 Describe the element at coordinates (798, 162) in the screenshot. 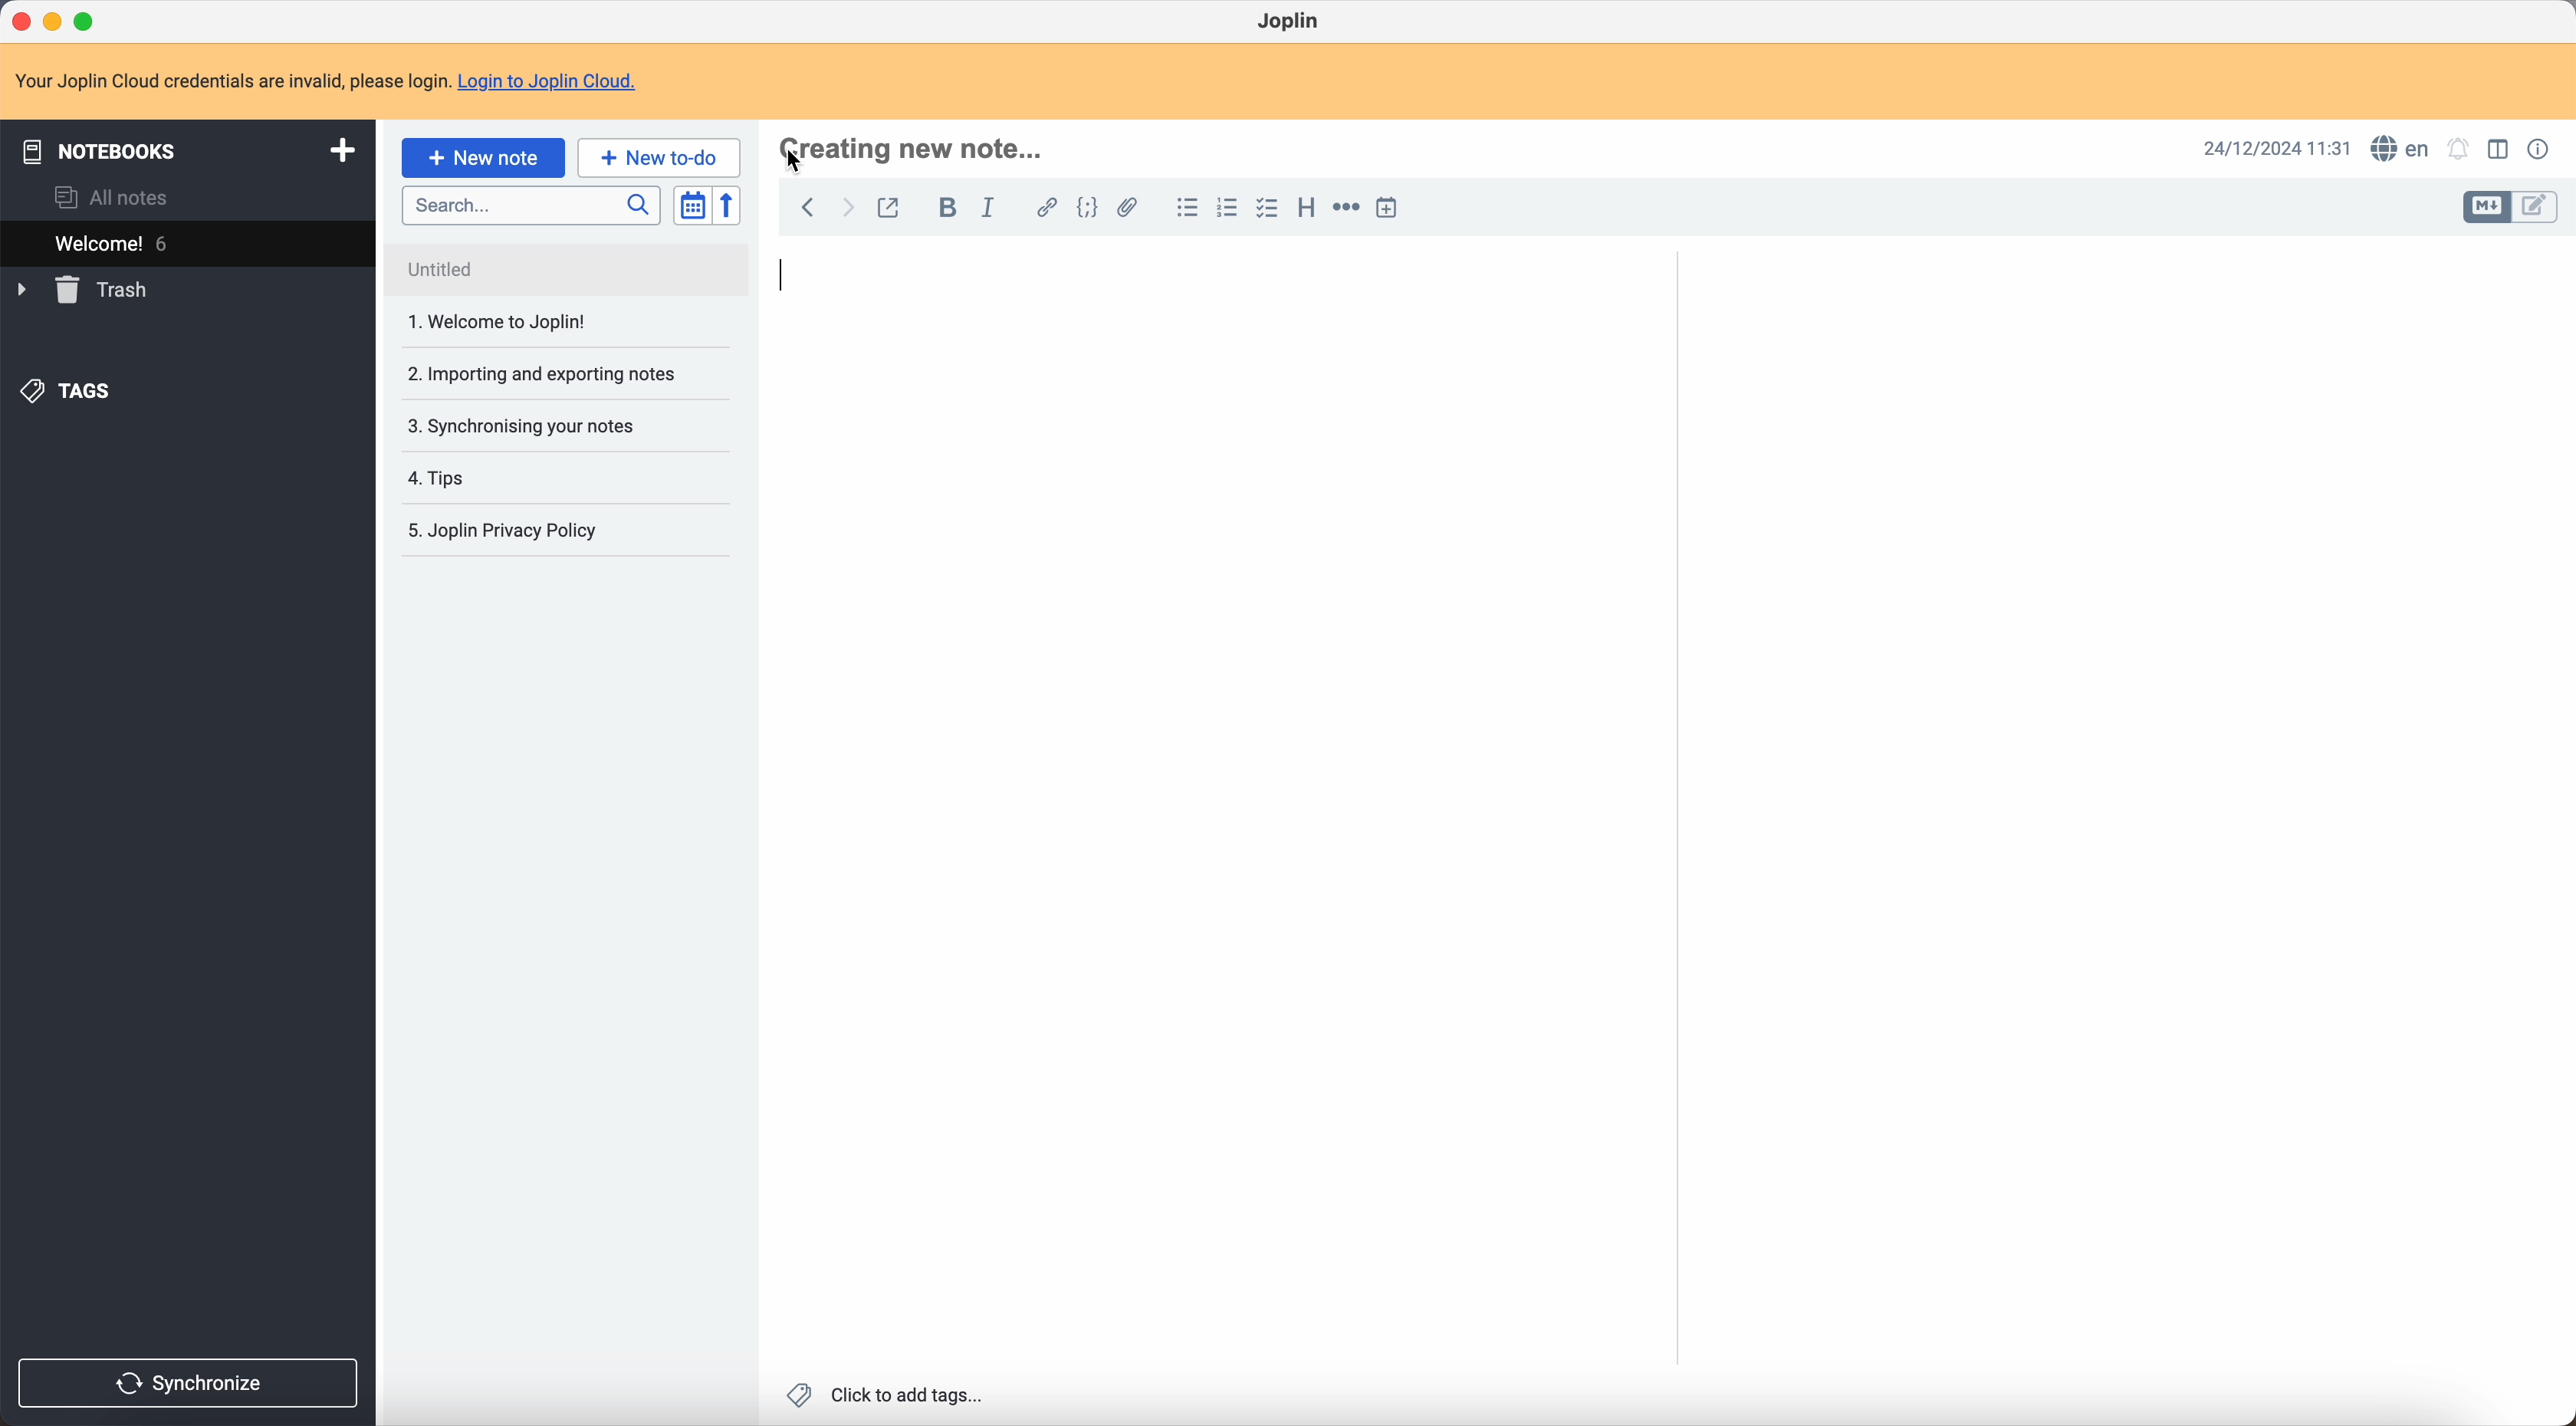

I see `Cursor` at that location.